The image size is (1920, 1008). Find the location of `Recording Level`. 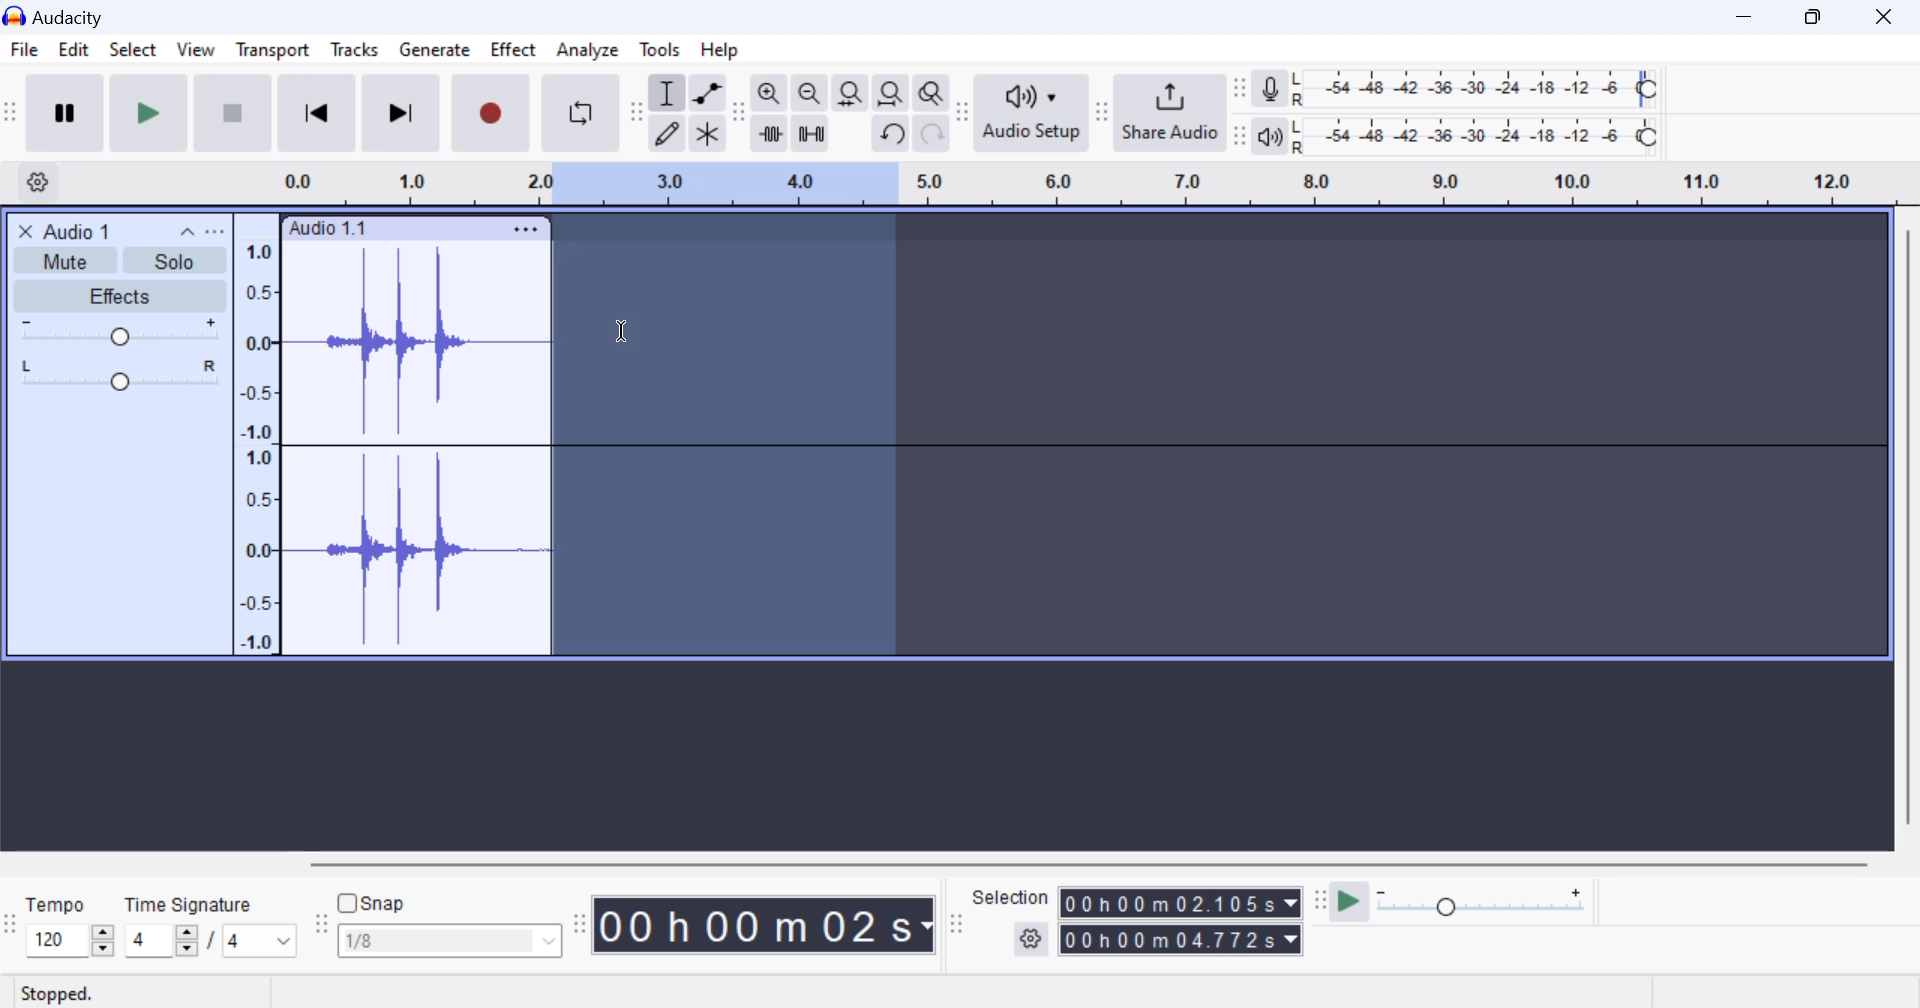

Recording Level is located at coordinates (1475, 89).